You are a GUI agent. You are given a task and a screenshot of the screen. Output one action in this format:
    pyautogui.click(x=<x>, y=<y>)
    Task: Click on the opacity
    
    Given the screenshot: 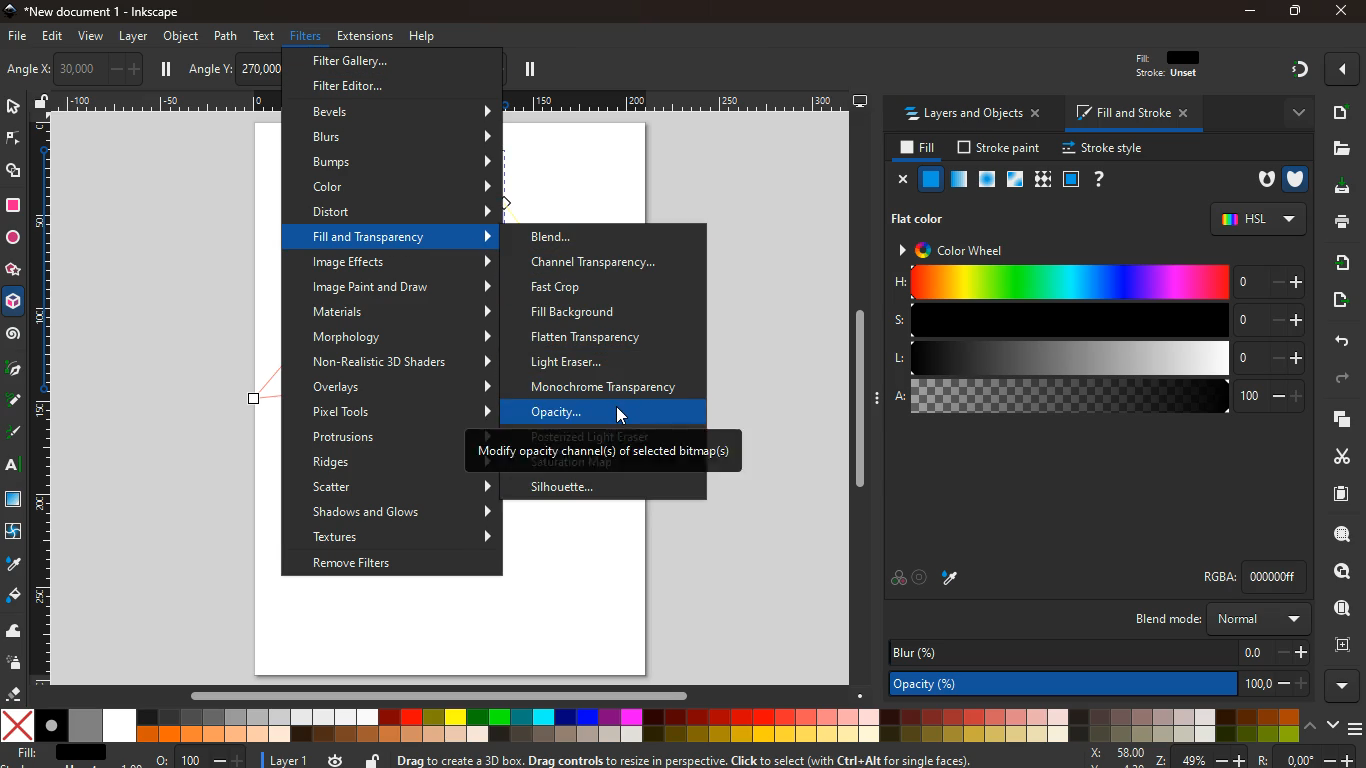 What is the action you would take?
    pyautogui.click(x=1095, y=684)
    